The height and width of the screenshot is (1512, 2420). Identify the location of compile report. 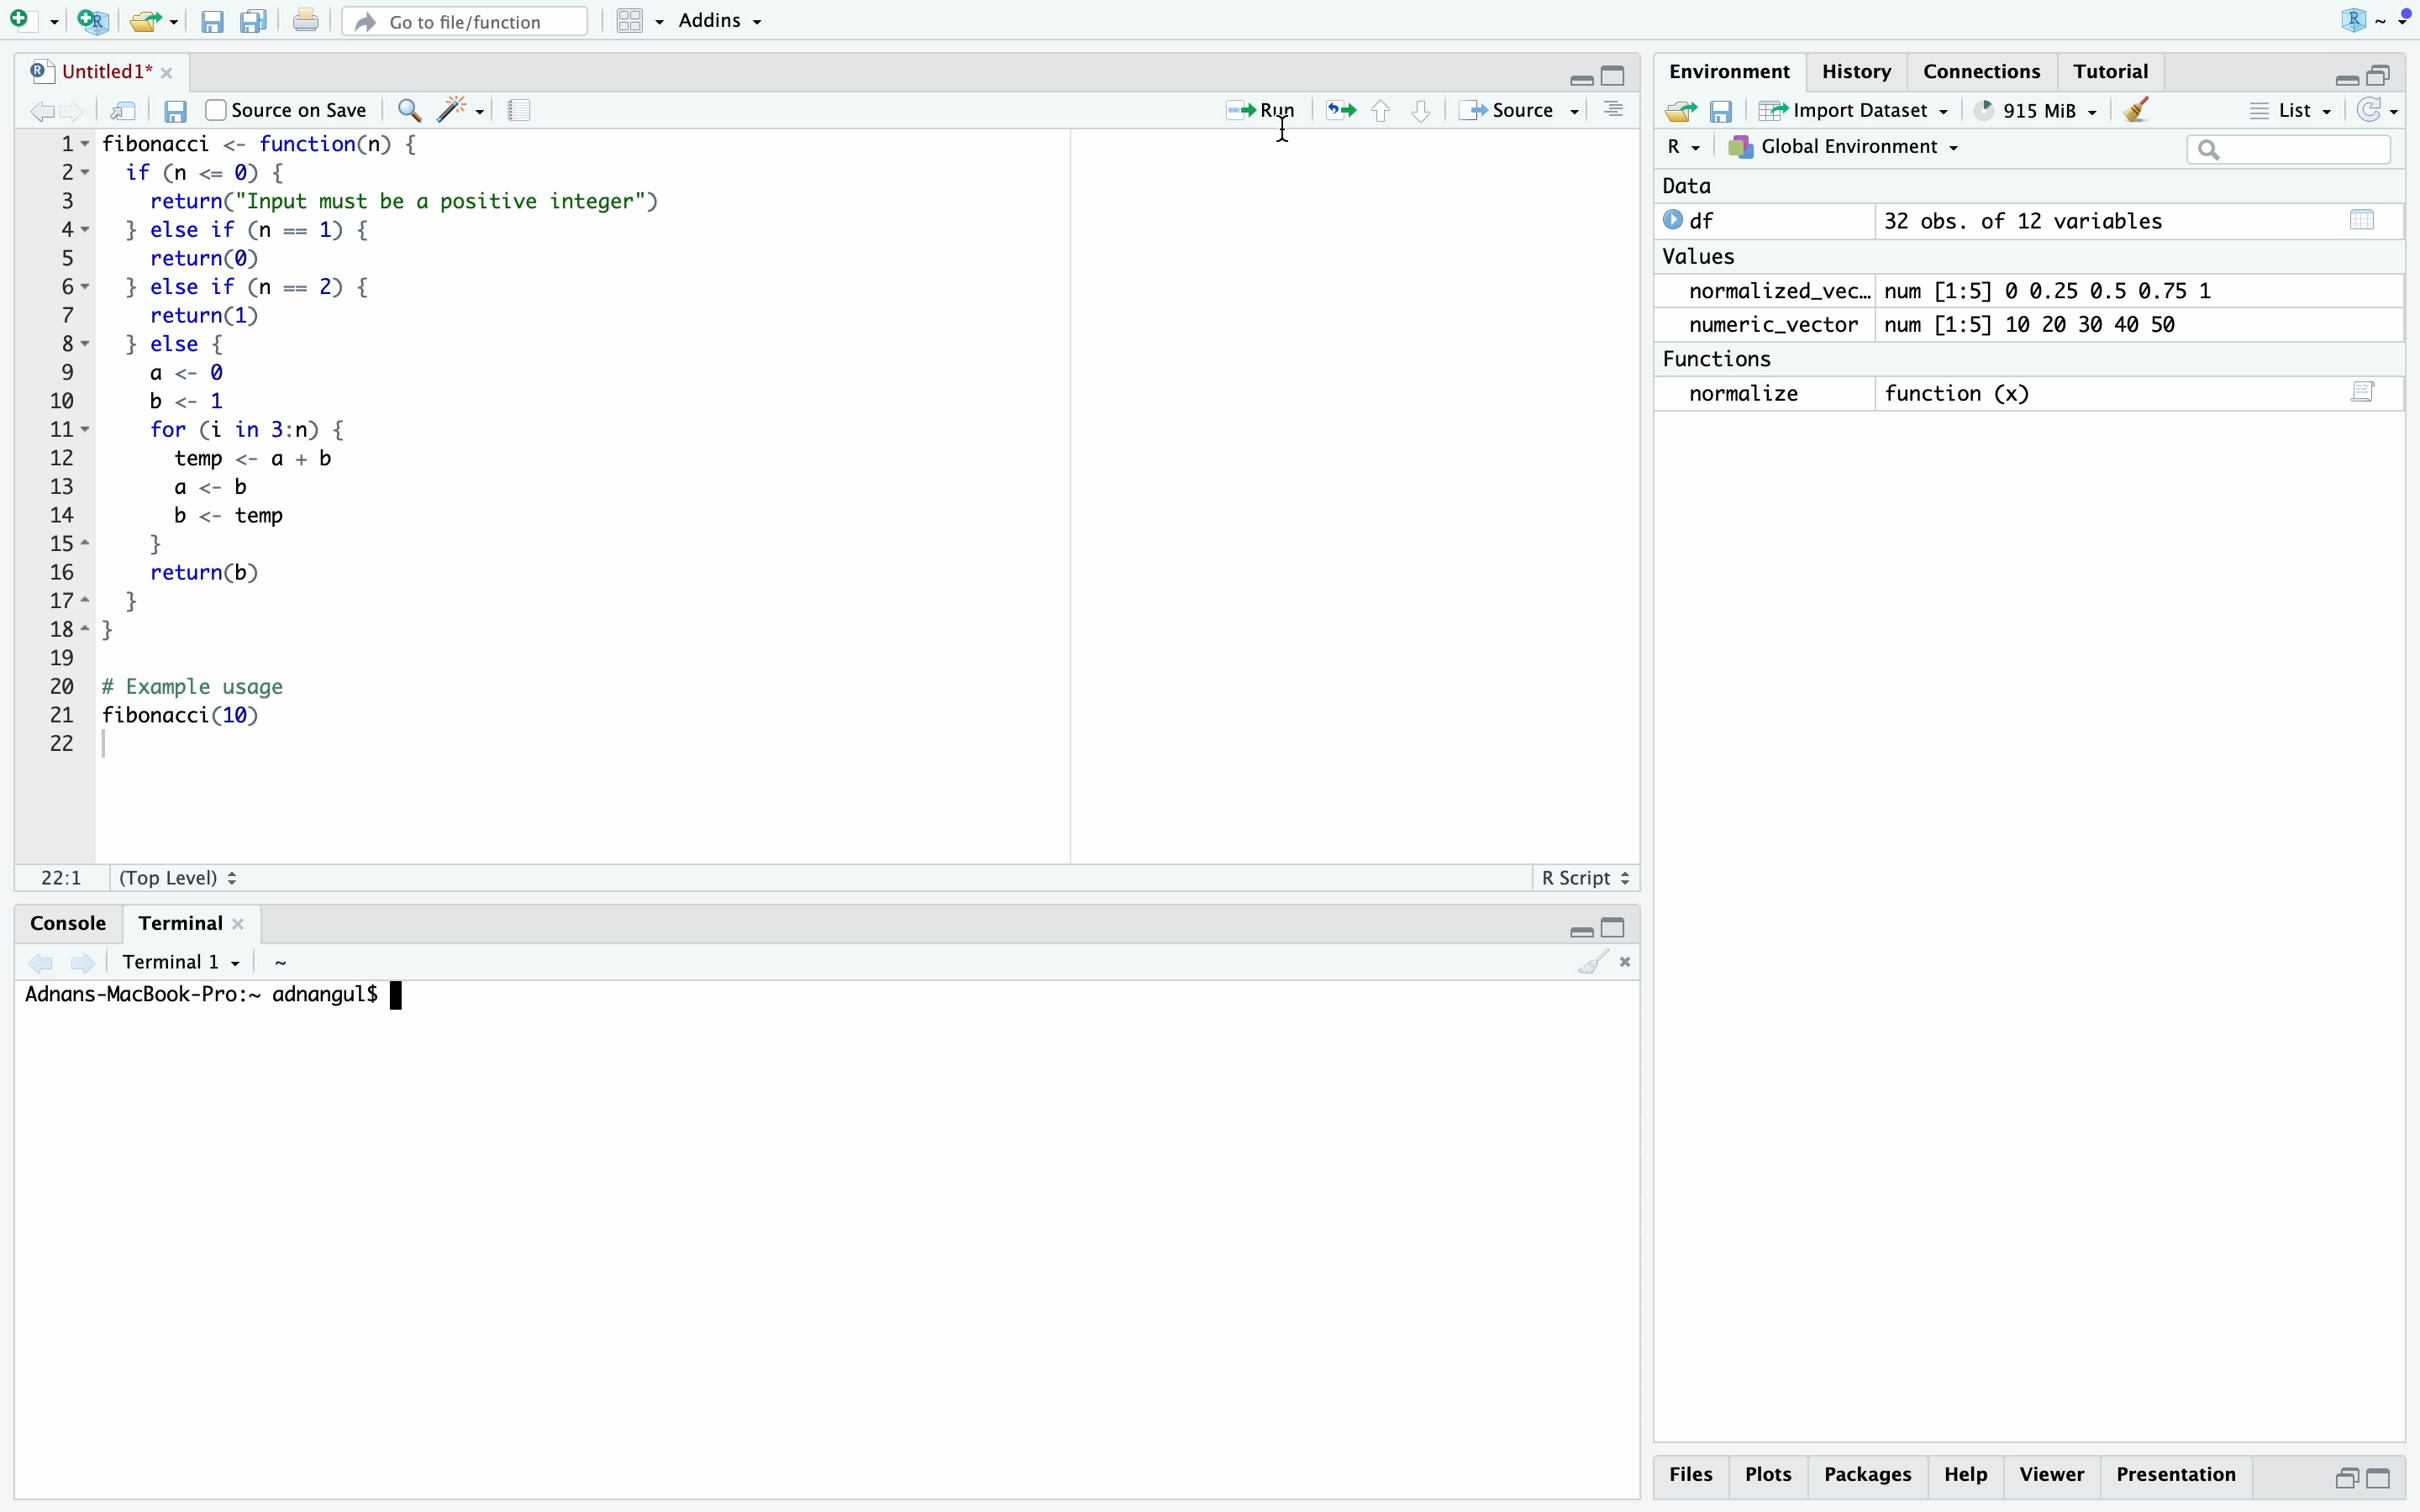
(519, 112).